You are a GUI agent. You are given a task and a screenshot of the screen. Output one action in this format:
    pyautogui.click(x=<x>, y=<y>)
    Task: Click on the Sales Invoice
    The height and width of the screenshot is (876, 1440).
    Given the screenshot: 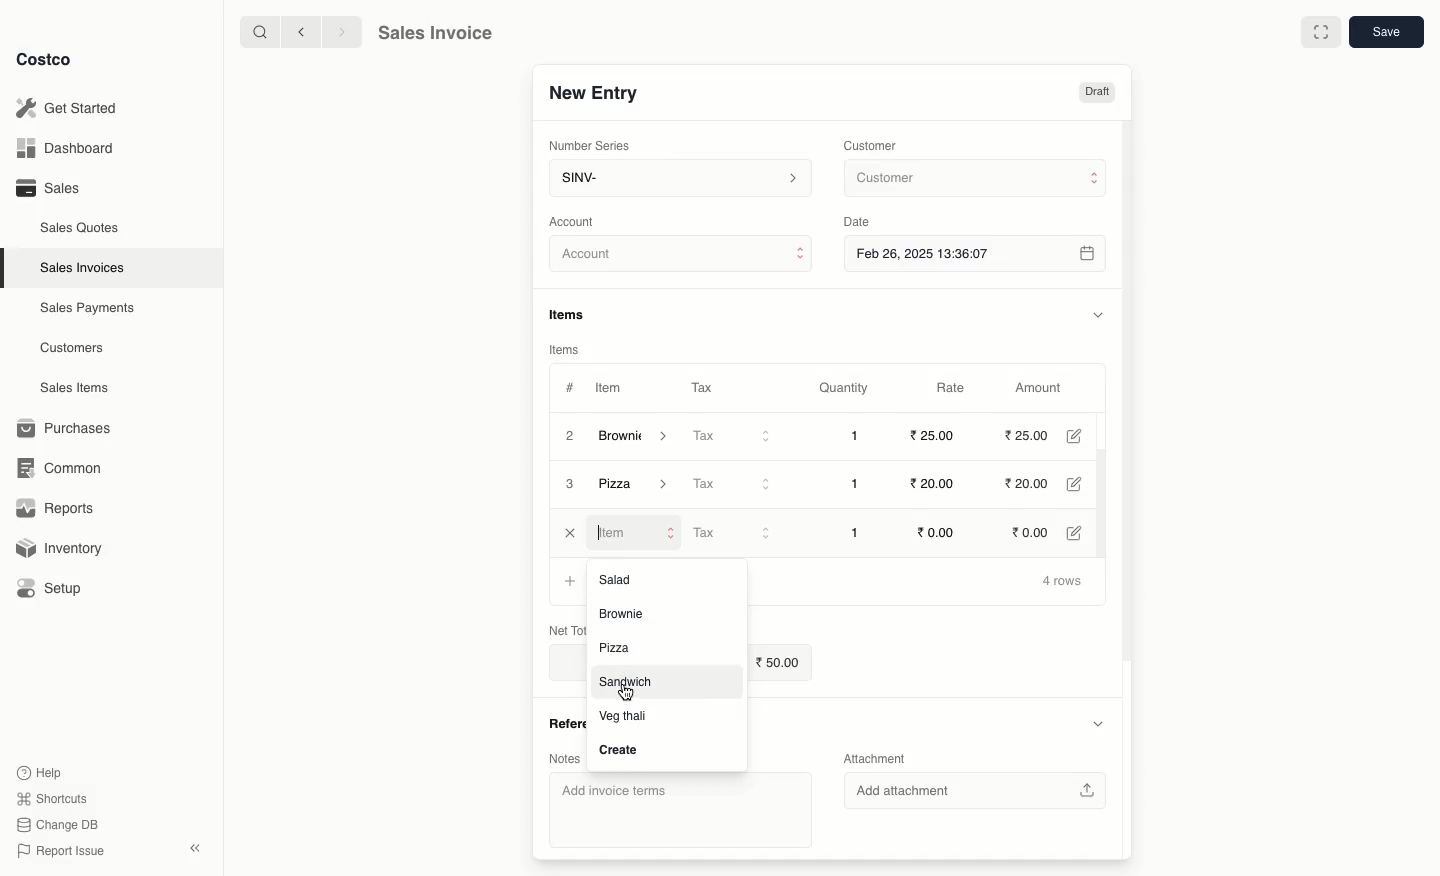 What is the action you would take?
    pyautogui.click(x=435, y=35)
    